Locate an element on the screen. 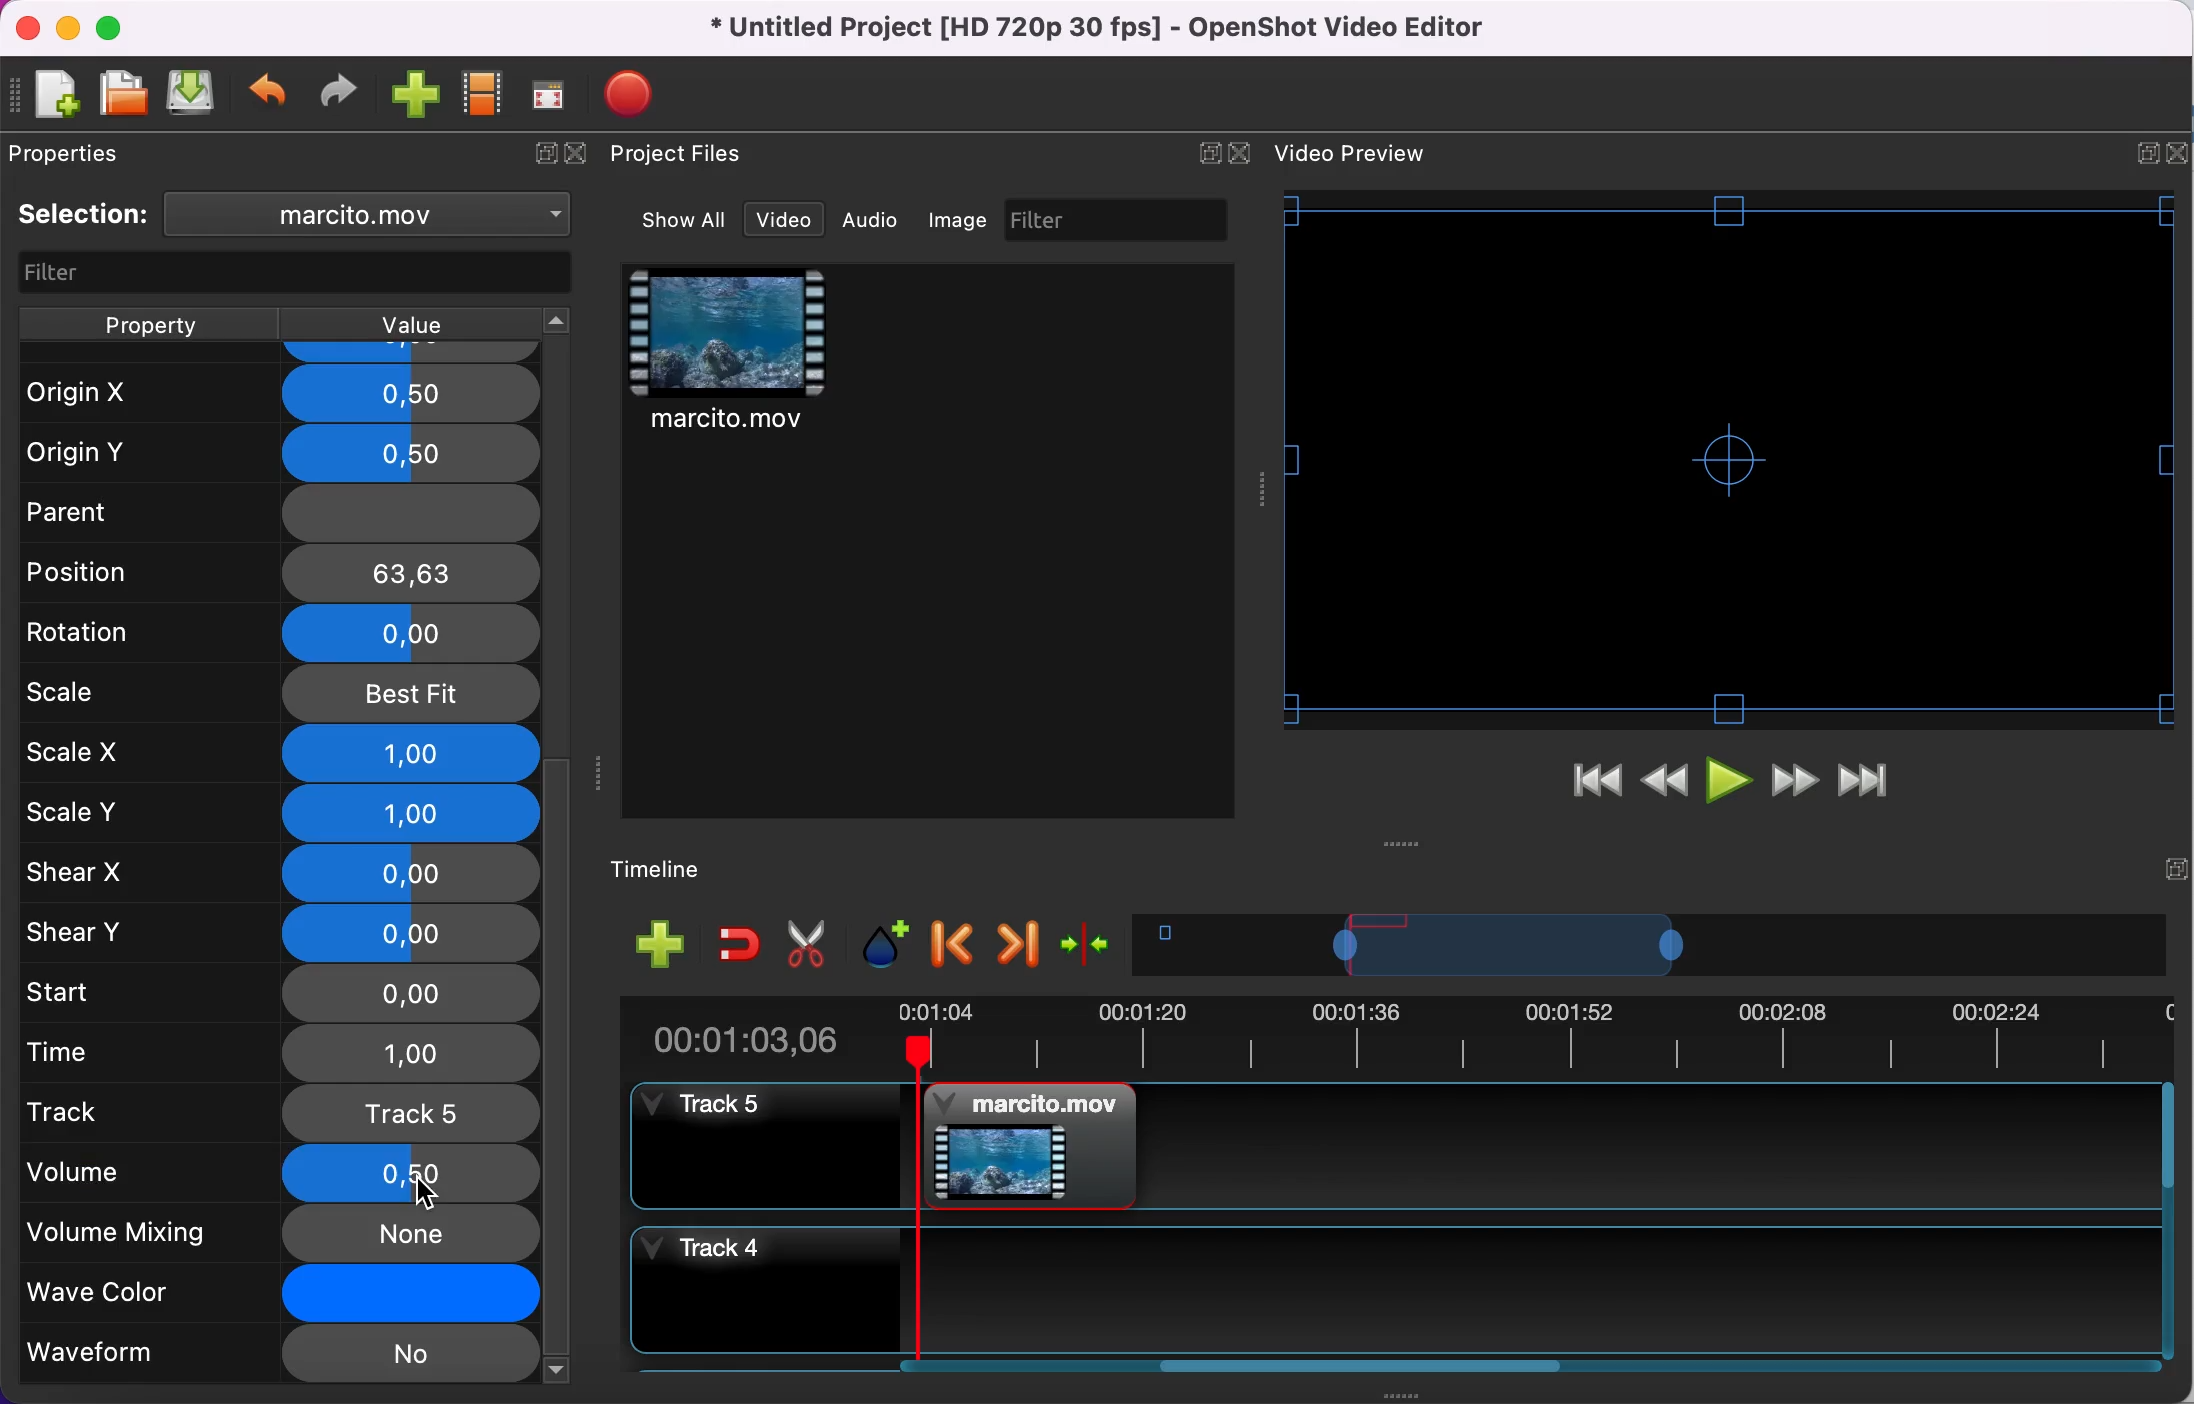  start 0 is located at coordinates (277, 995).